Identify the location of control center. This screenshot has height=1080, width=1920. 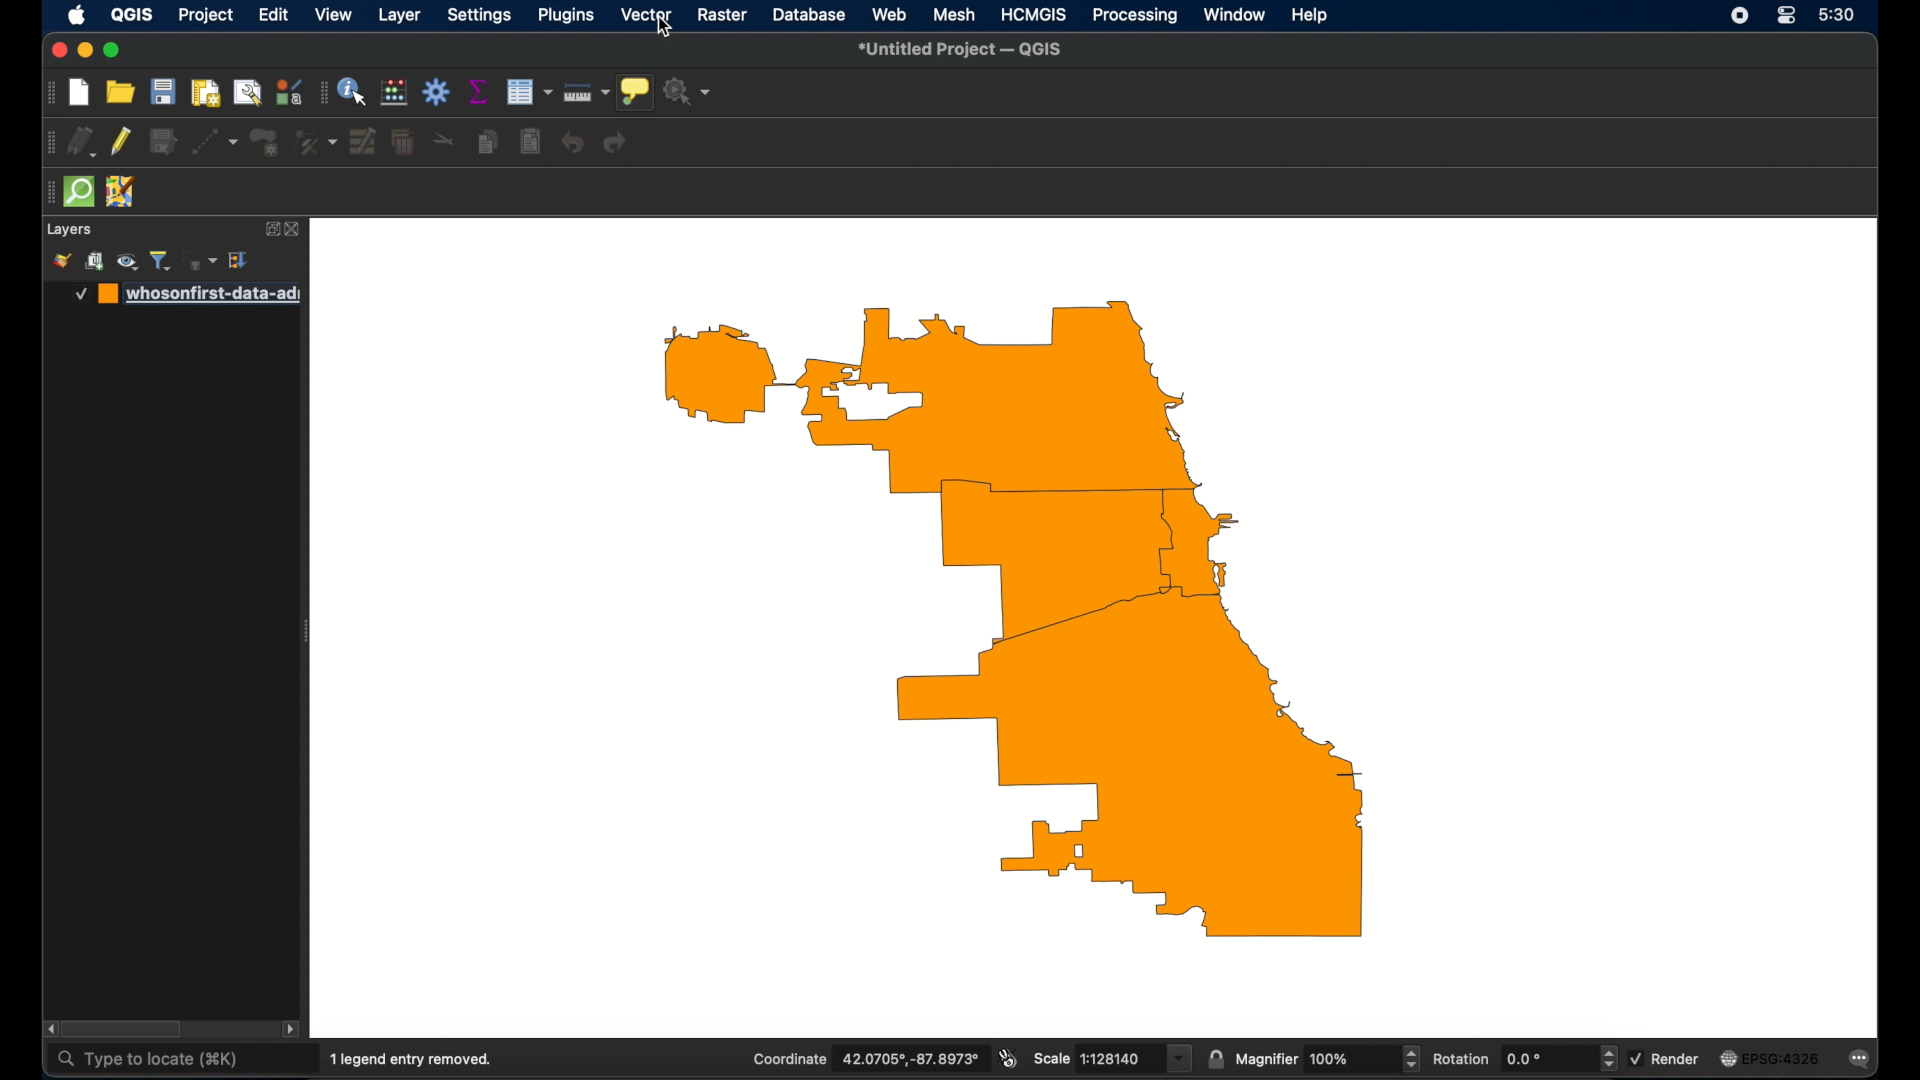
(1785, 16).